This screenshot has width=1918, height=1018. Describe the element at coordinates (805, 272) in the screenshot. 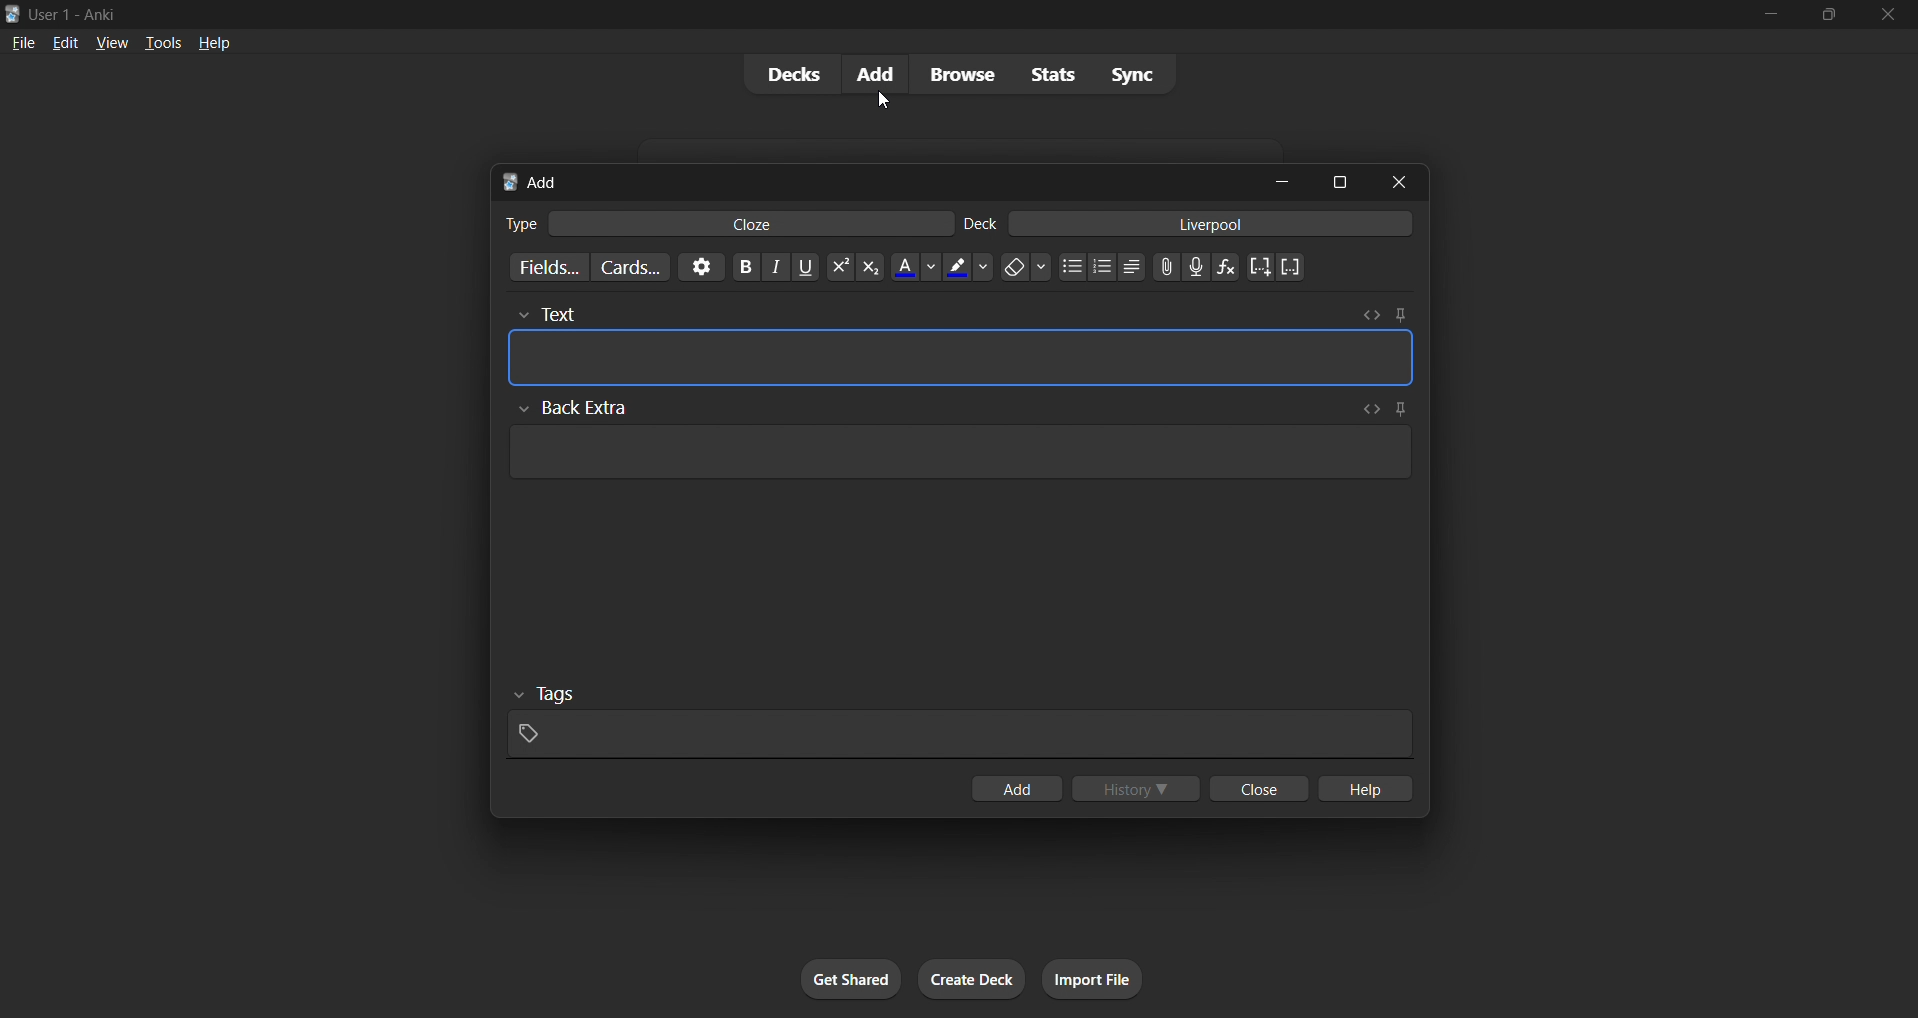

I see `underline` at that location.